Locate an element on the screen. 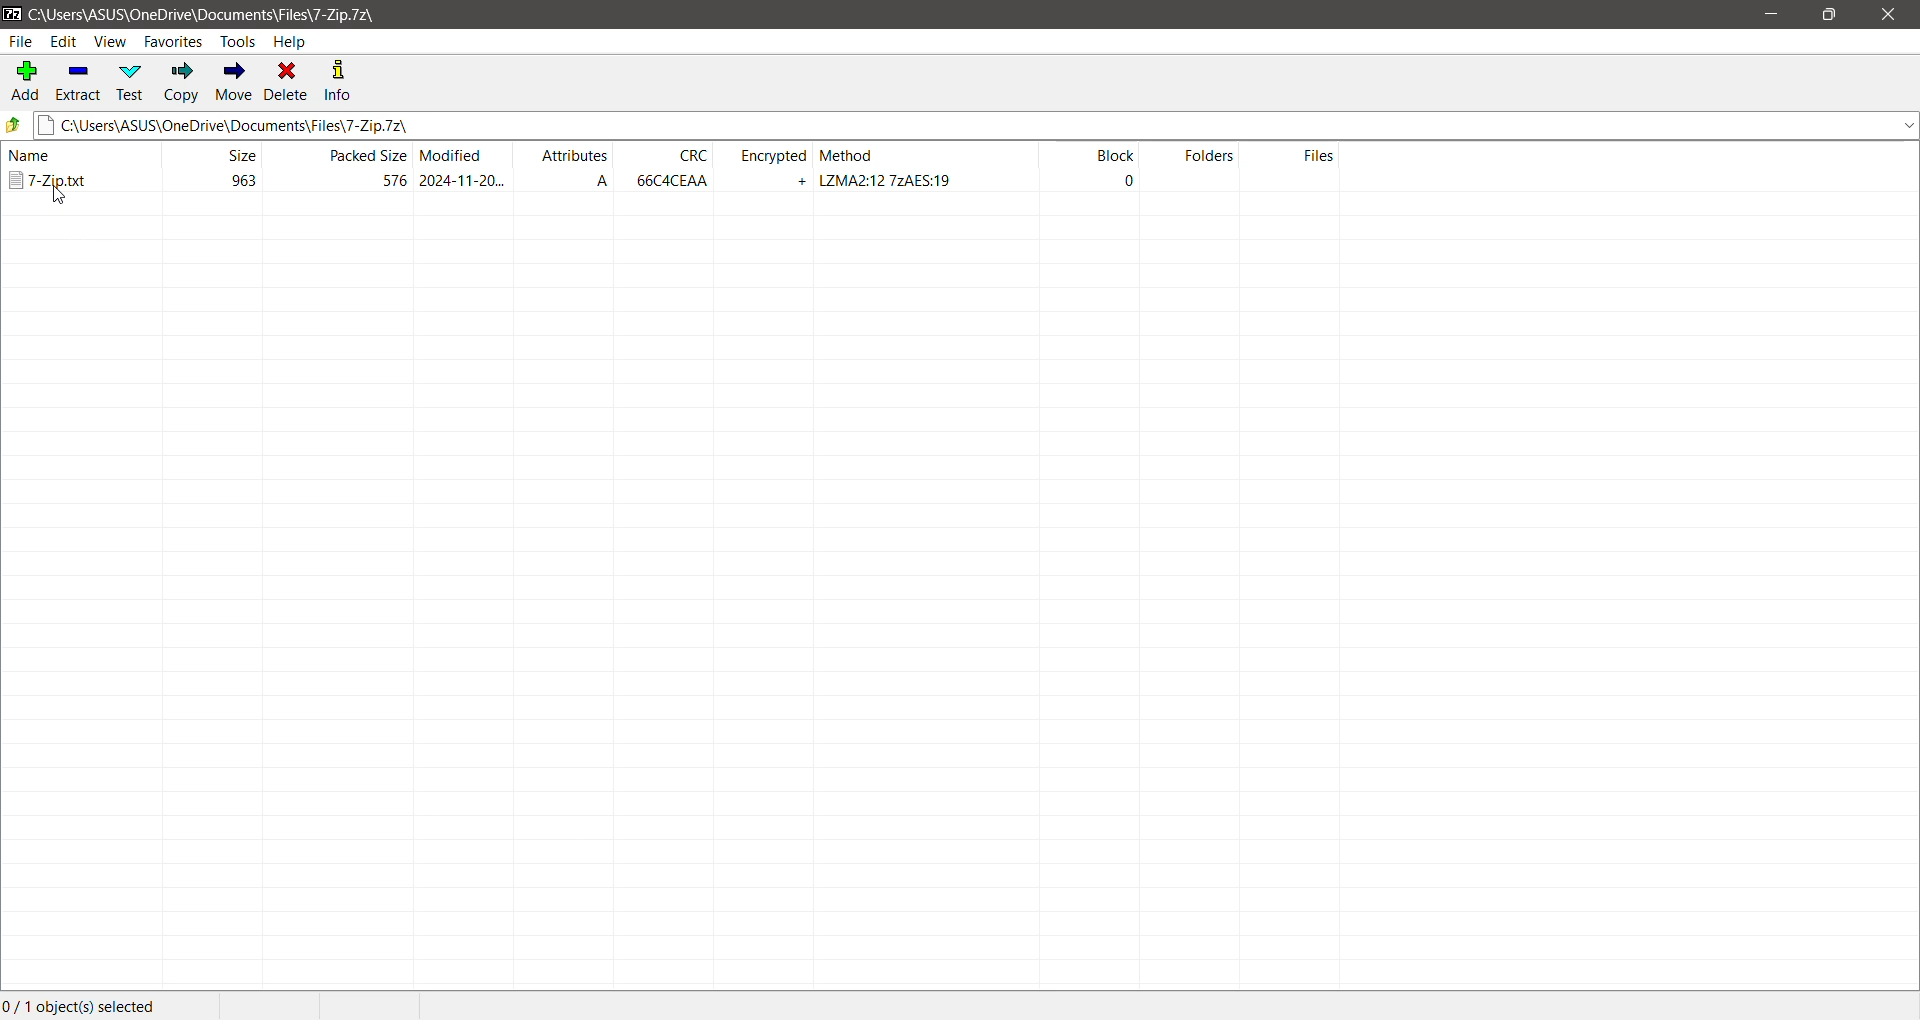 The image size is (1920, 1020). Move Up one level is located at coordinates (14, 124).